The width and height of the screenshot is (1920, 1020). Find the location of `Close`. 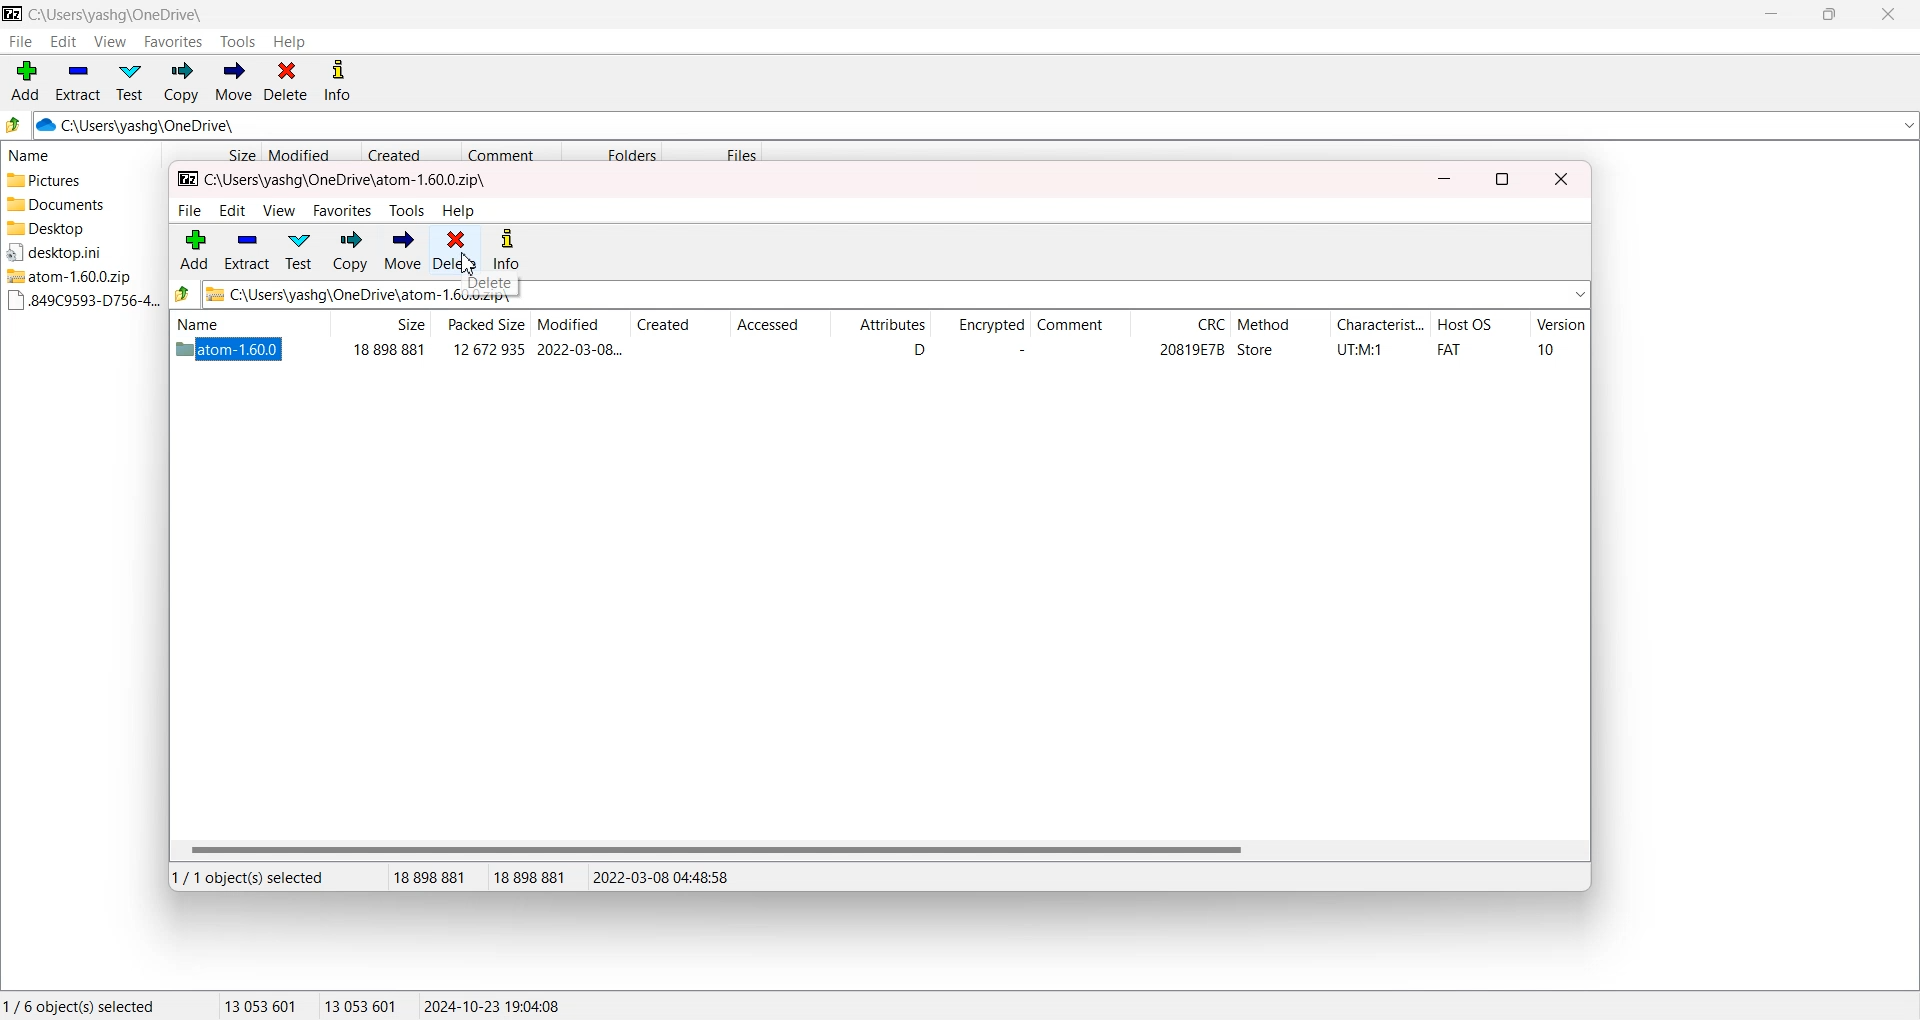

Close is located at coordinates (1886, 14).